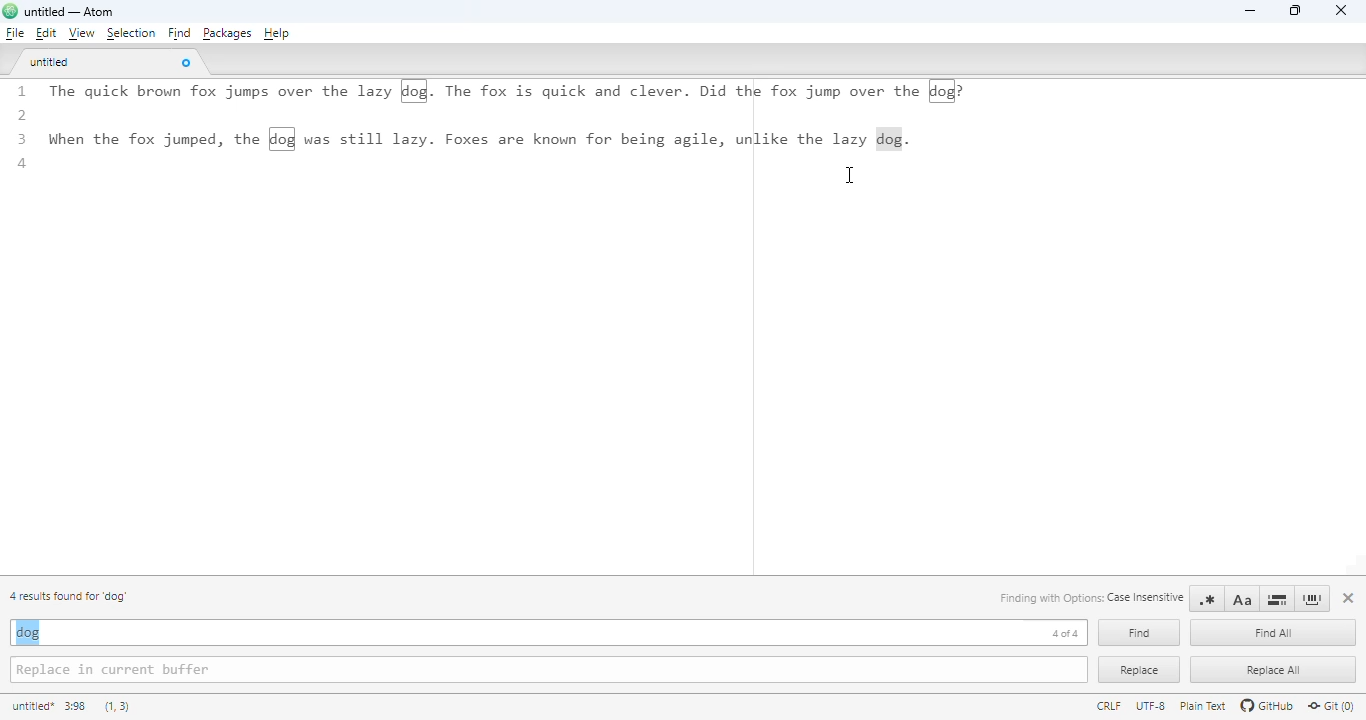 Image resolution: width=1366 pixels, height=720 pixels. I want to click on find, so click(1138, 633).